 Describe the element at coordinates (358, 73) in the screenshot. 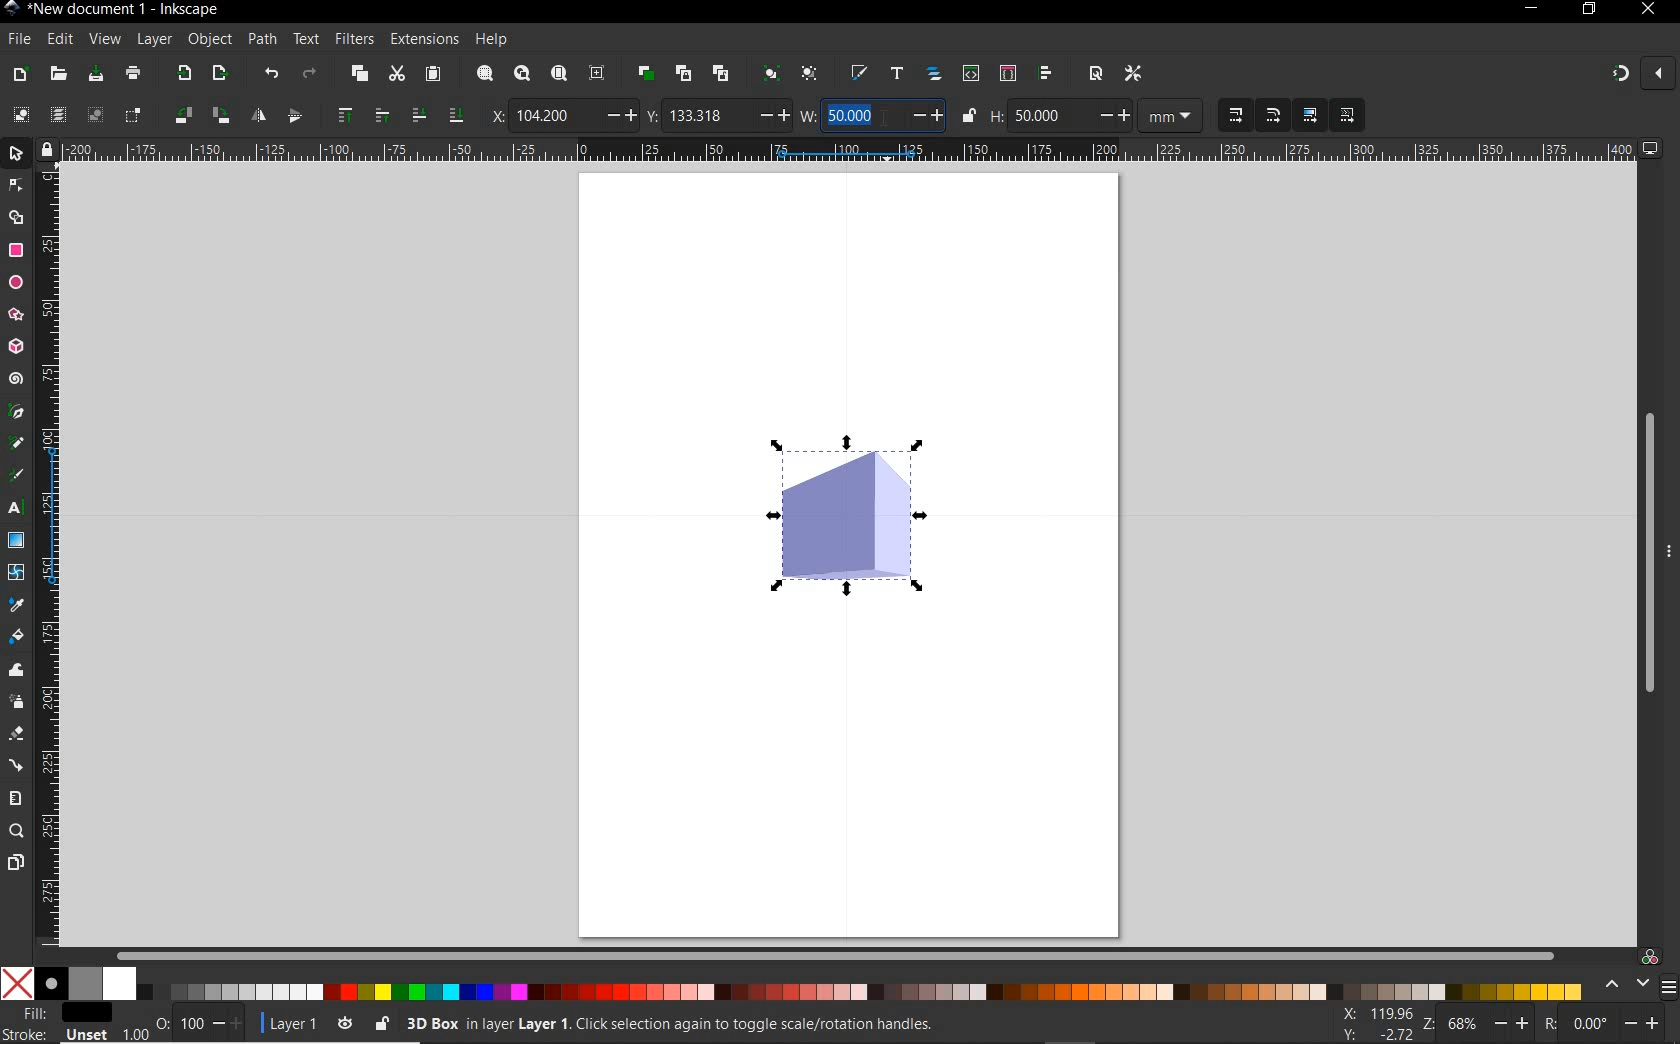

I see `copy` at that location.